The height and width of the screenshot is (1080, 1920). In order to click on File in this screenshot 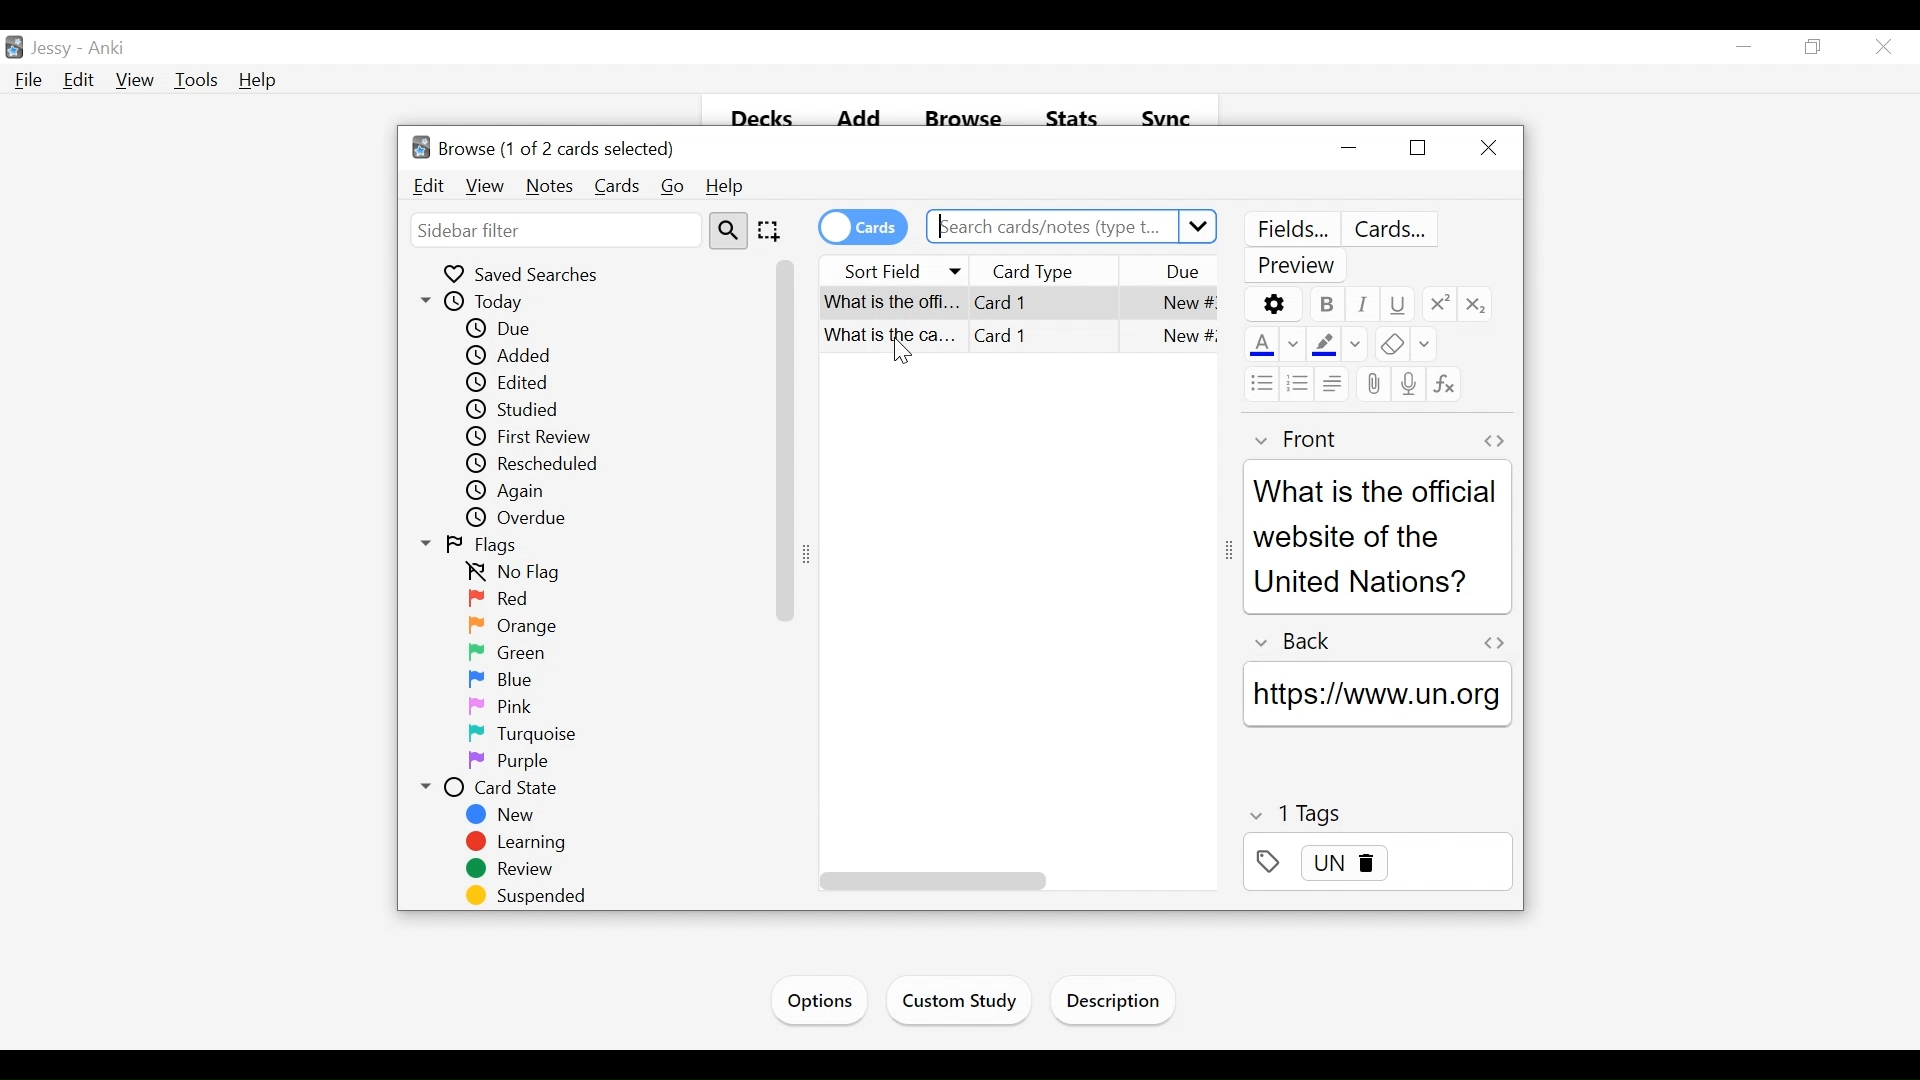, I will do `click(31, 81)`.